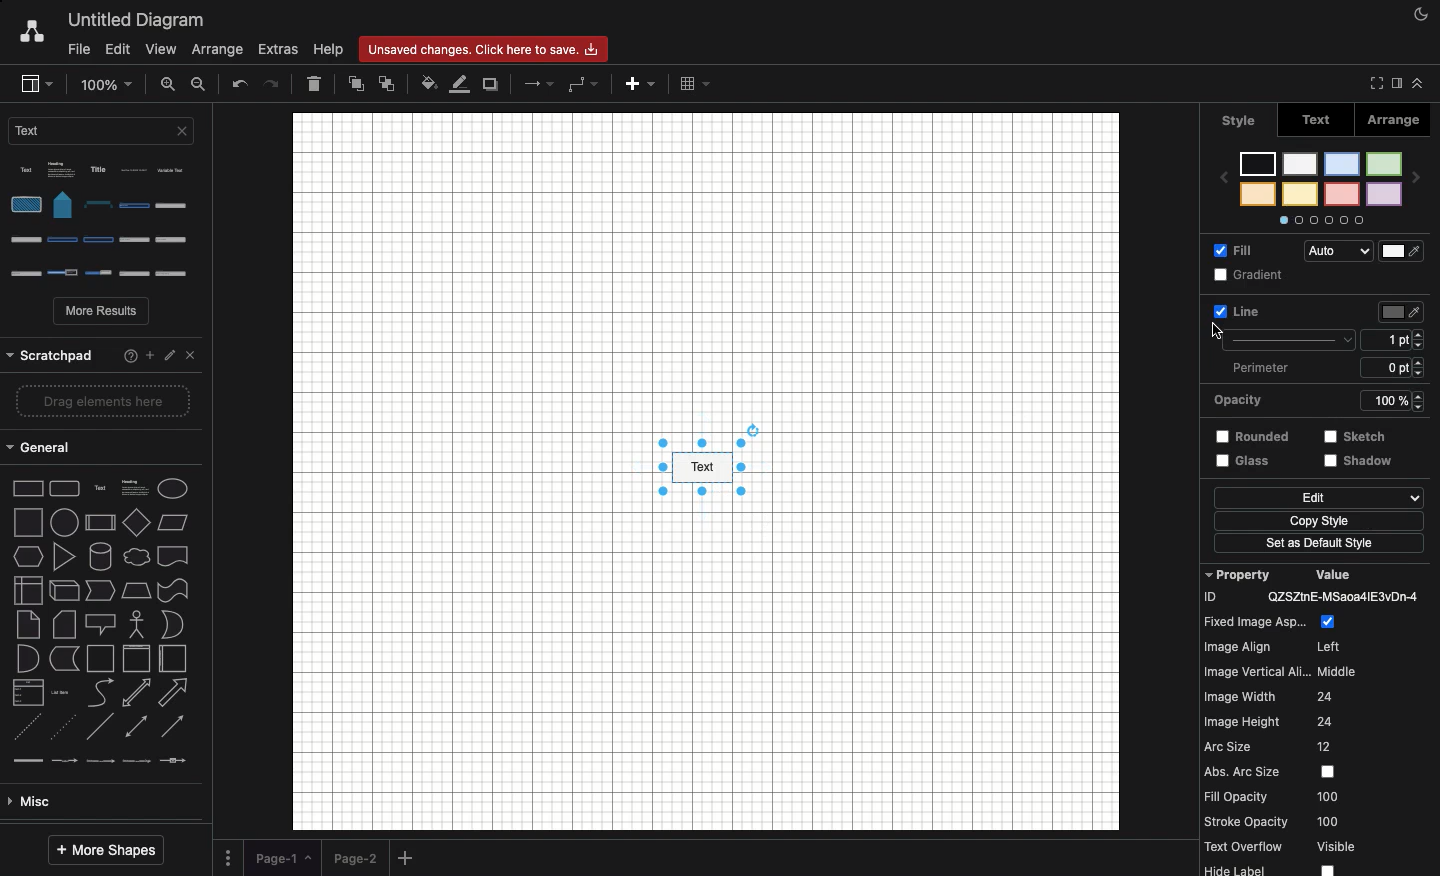  I want to click on shape, so click(102, 450).